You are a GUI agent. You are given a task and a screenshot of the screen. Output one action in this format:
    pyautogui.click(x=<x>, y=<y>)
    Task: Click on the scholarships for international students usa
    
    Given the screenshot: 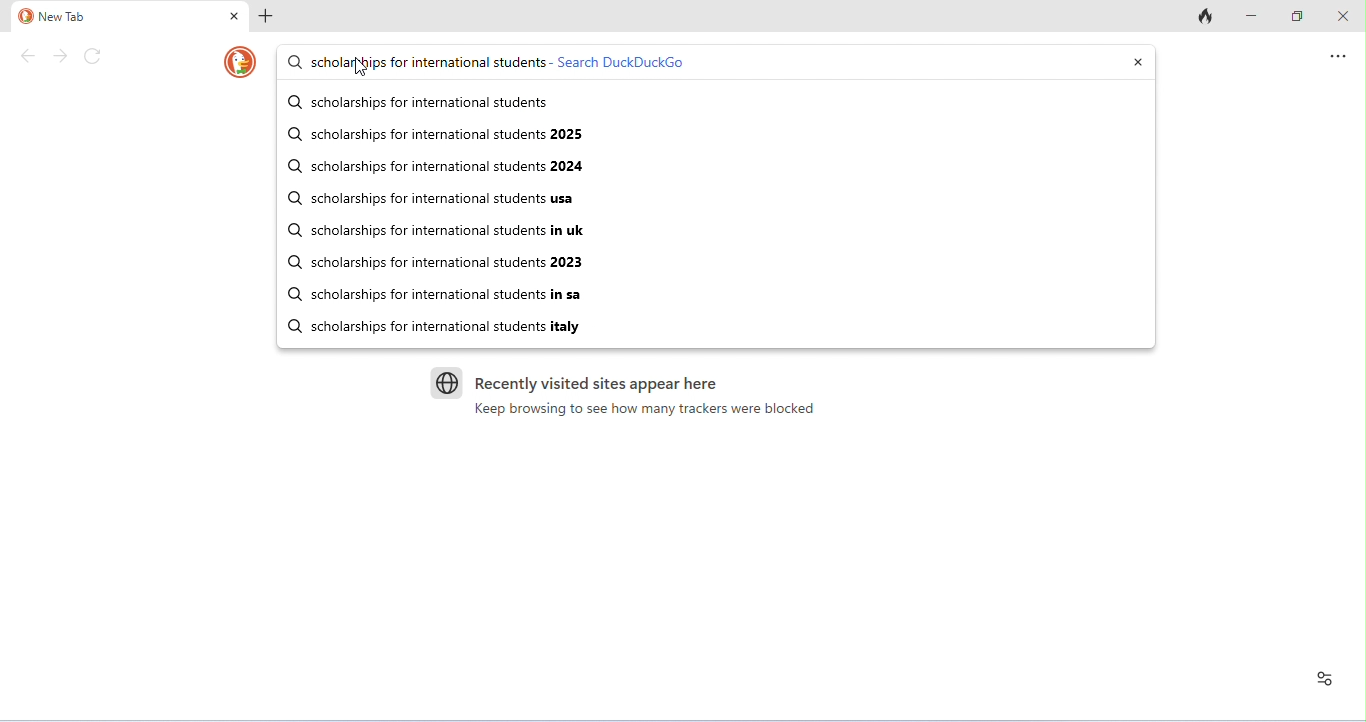 What is the action you would take?
    pyautogui.click(x=444, y=201)
    